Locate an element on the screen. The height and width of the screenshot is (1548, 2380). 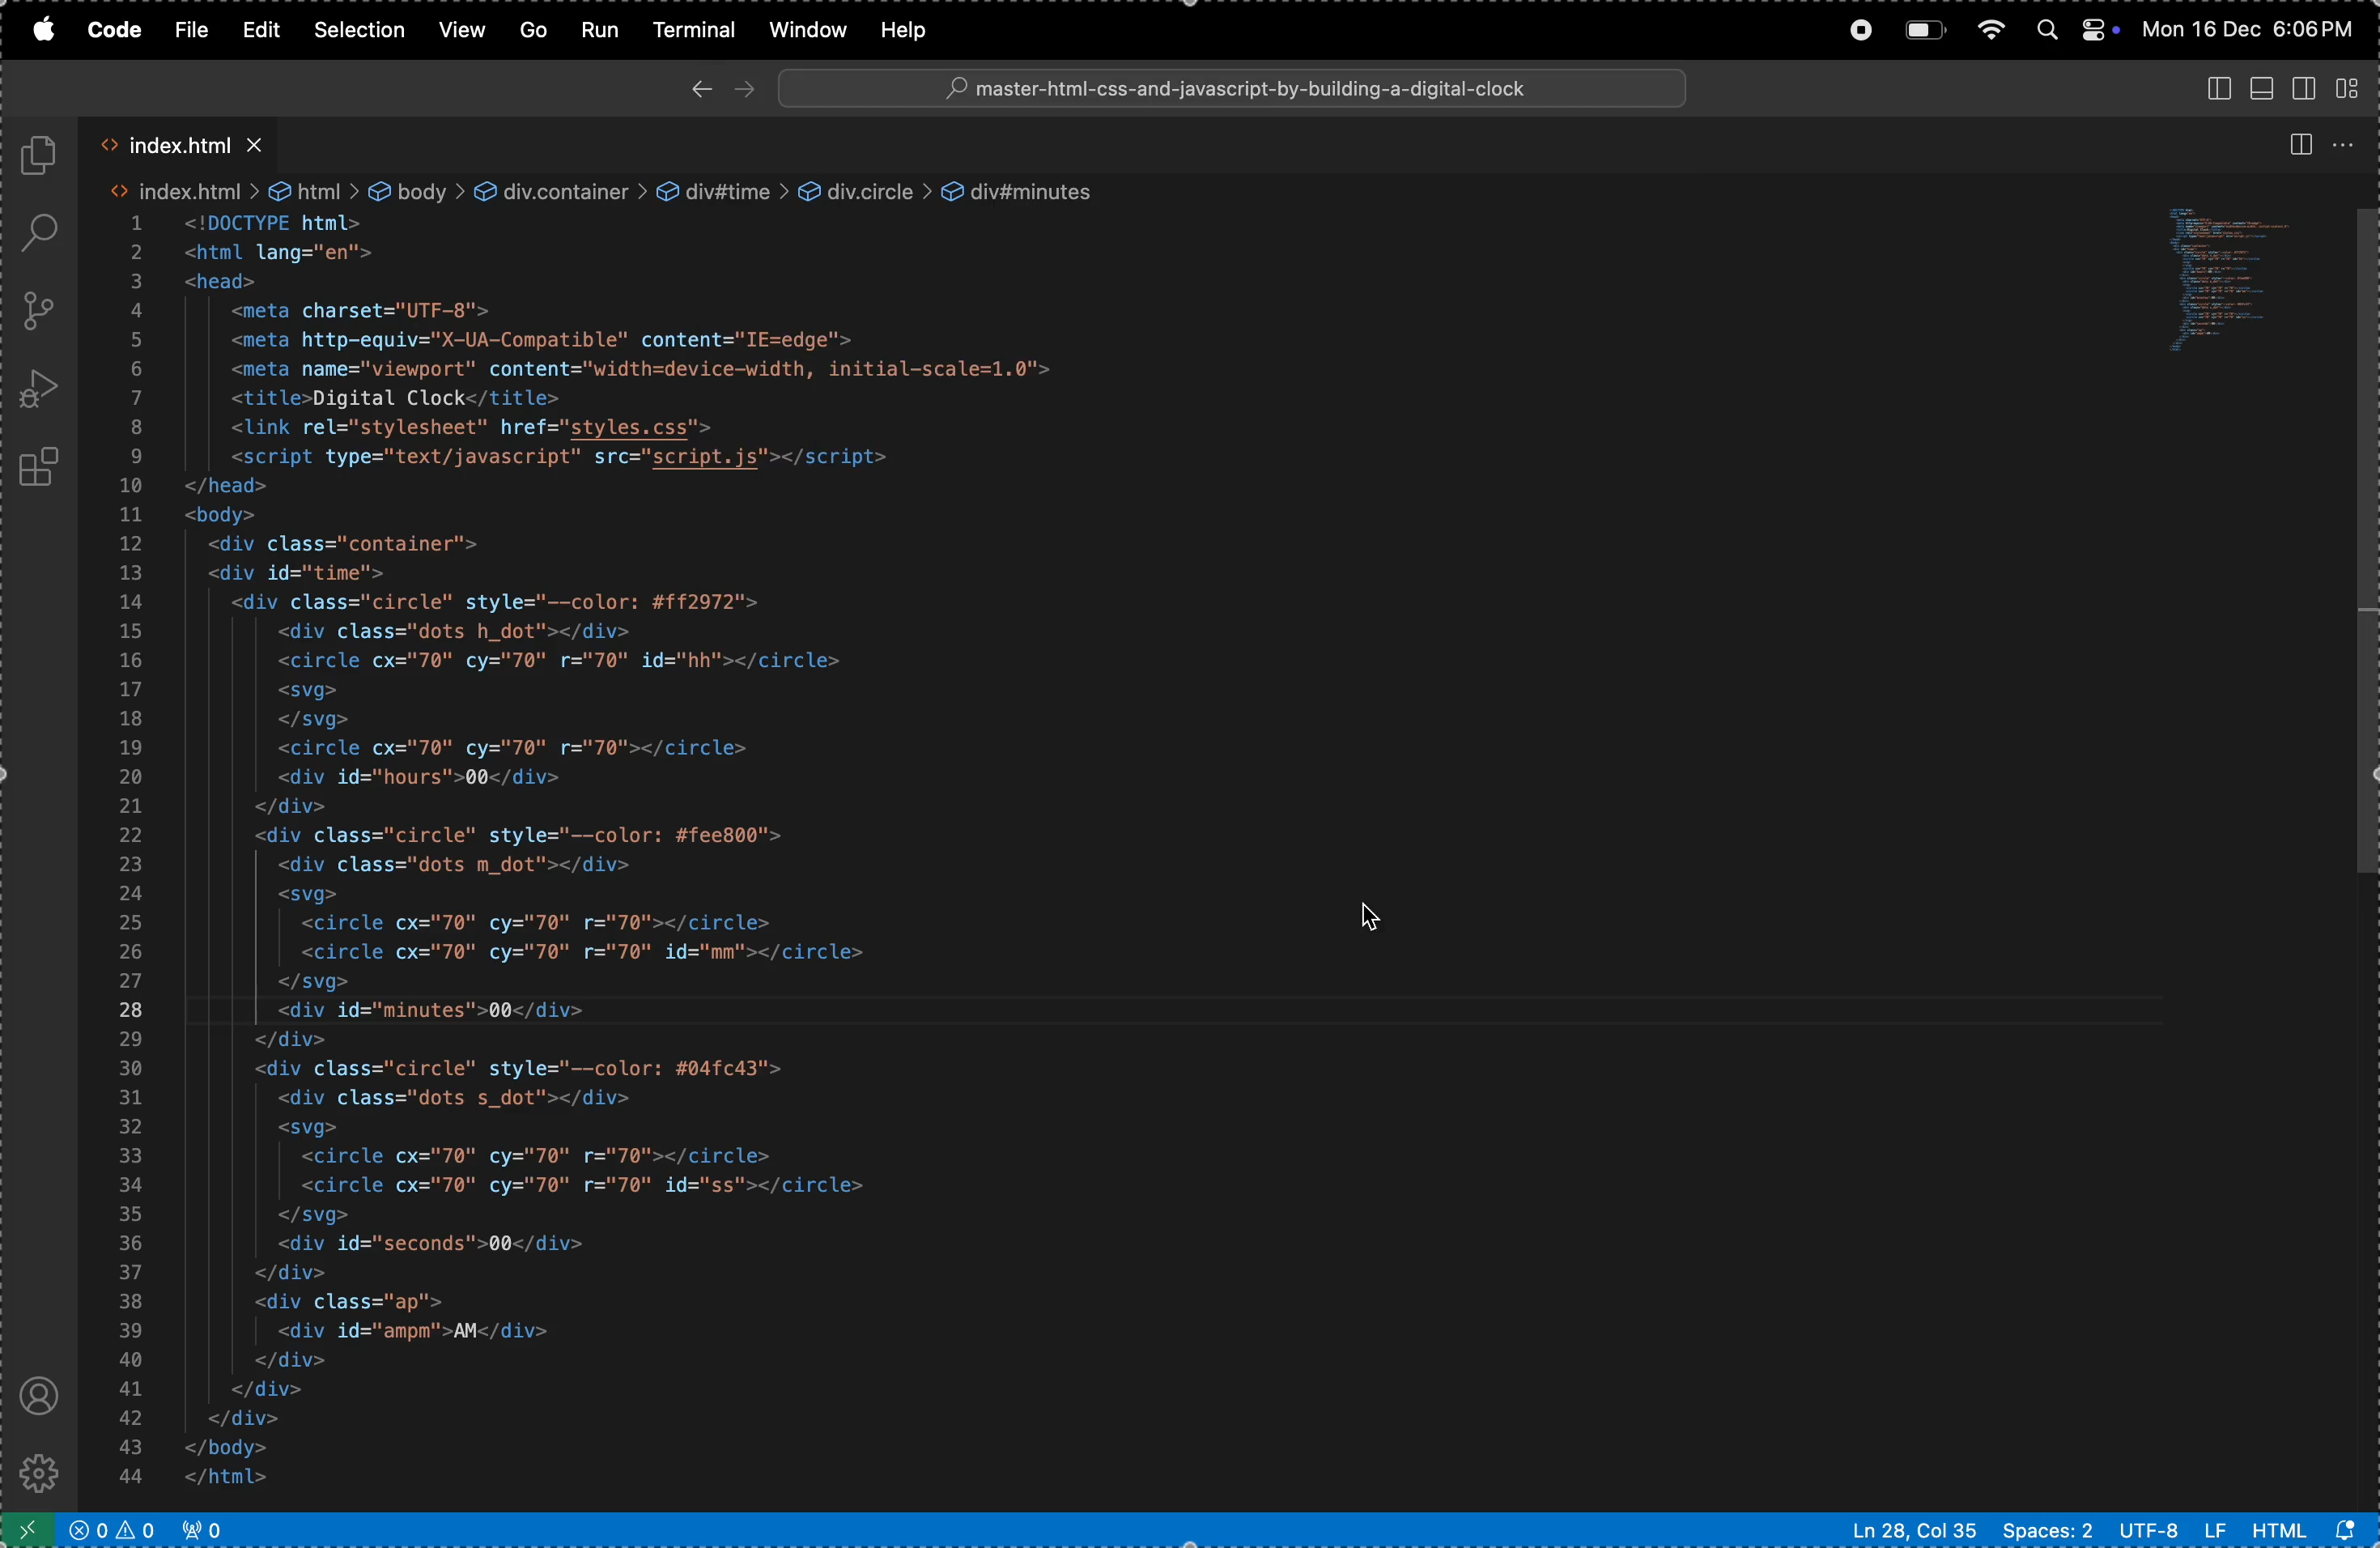
settings is located at coordinates (42, 1476).